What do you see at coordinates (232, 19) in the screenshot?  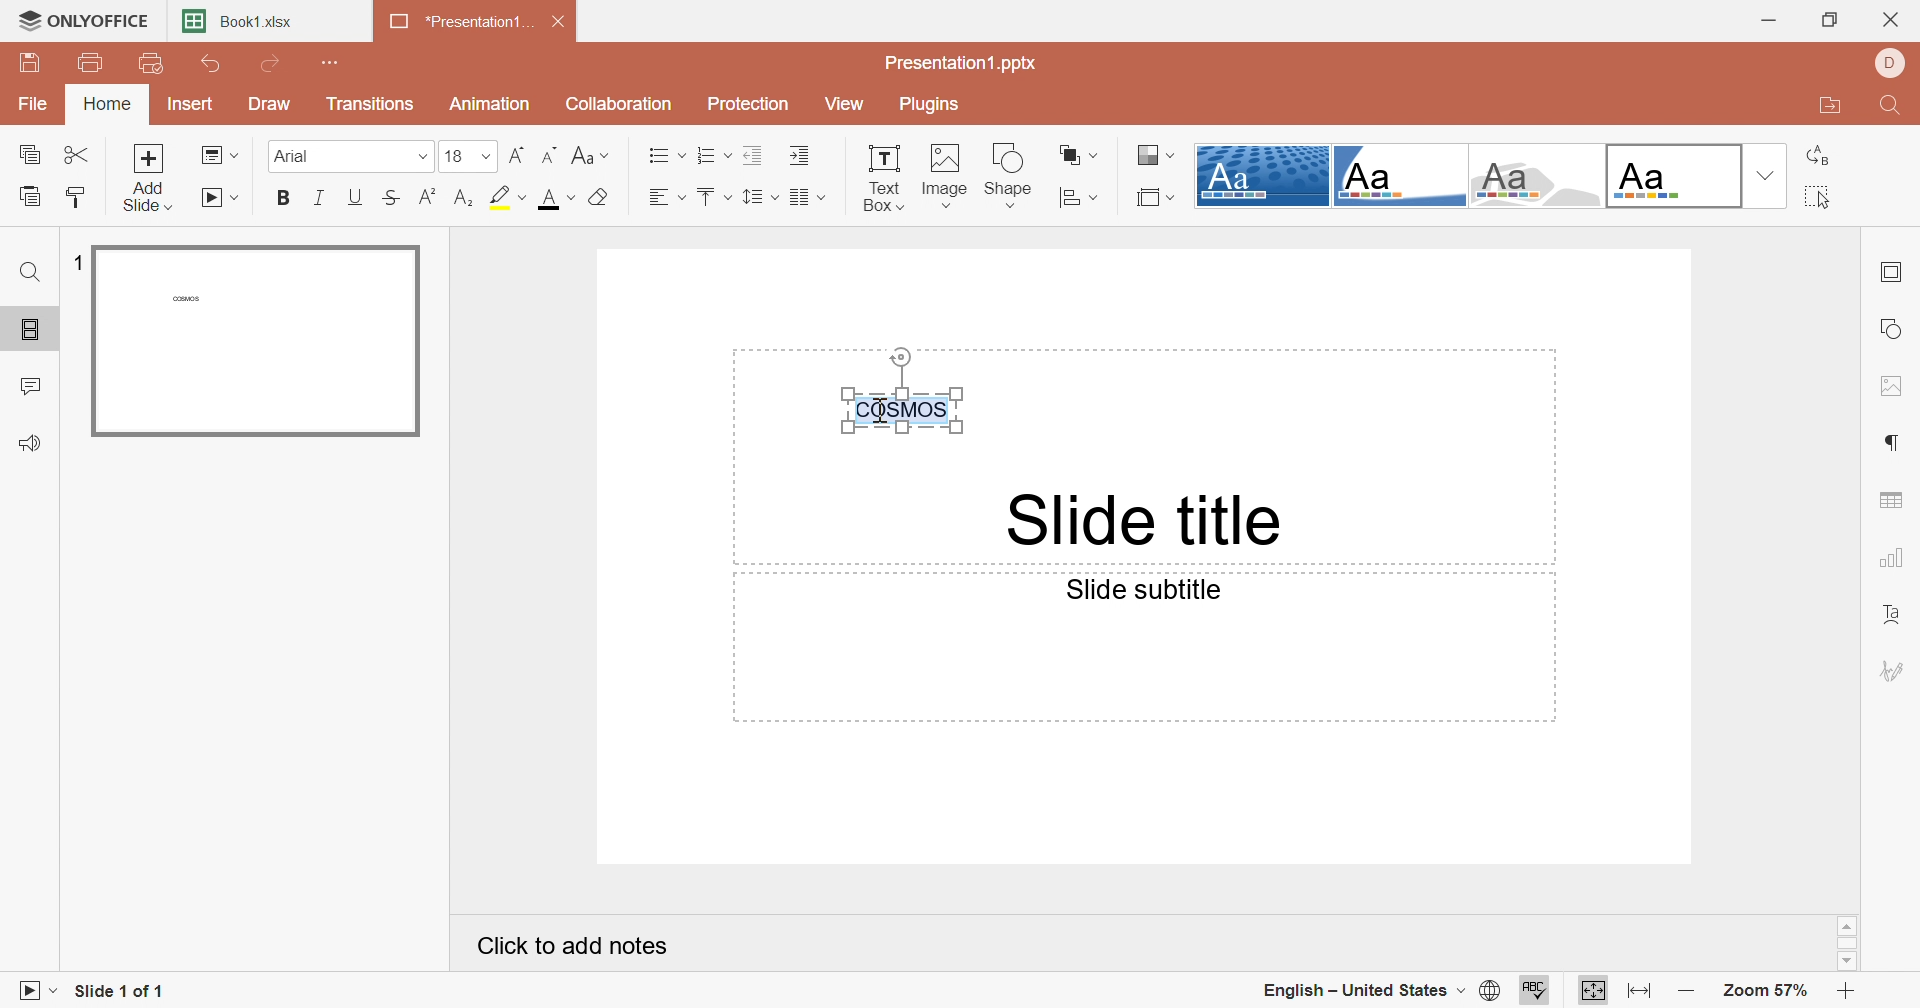 I see `Book1.xlsx` at bounding box center [232, 19].